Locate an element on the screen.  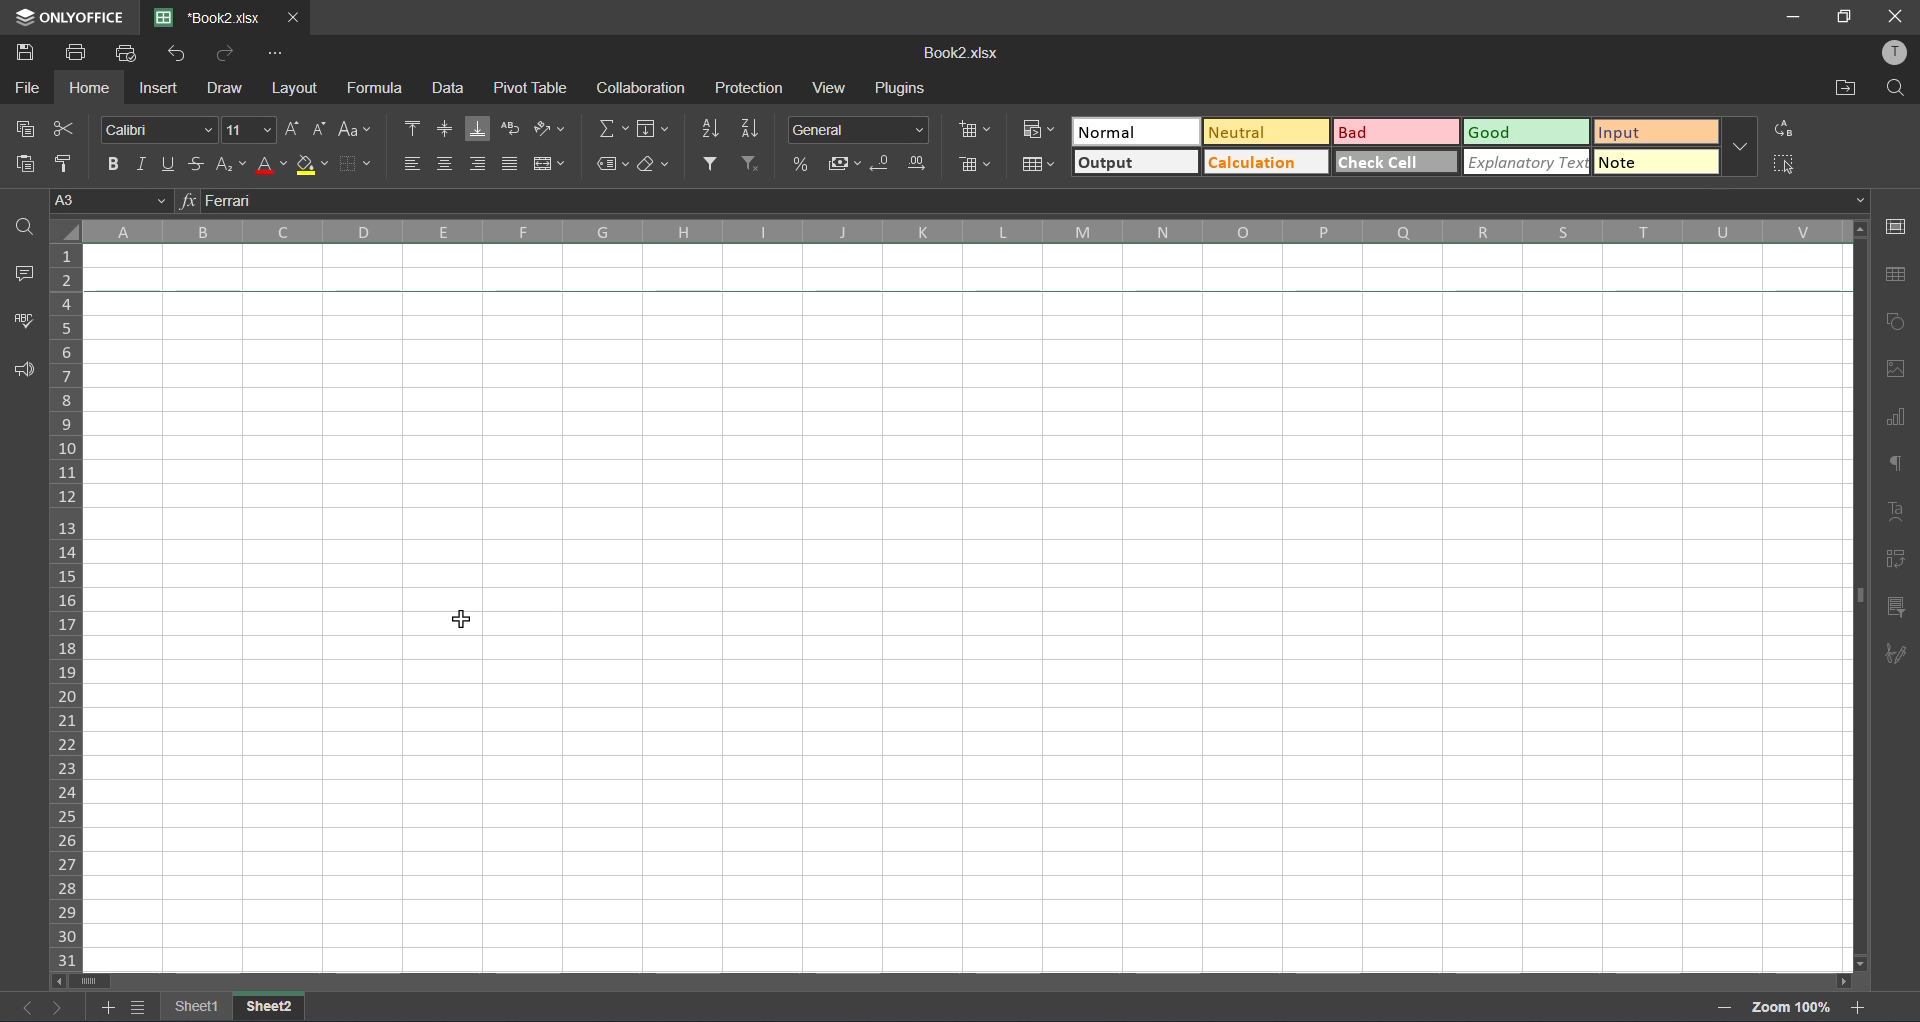
wrap text is located at coordinates (514, 131).